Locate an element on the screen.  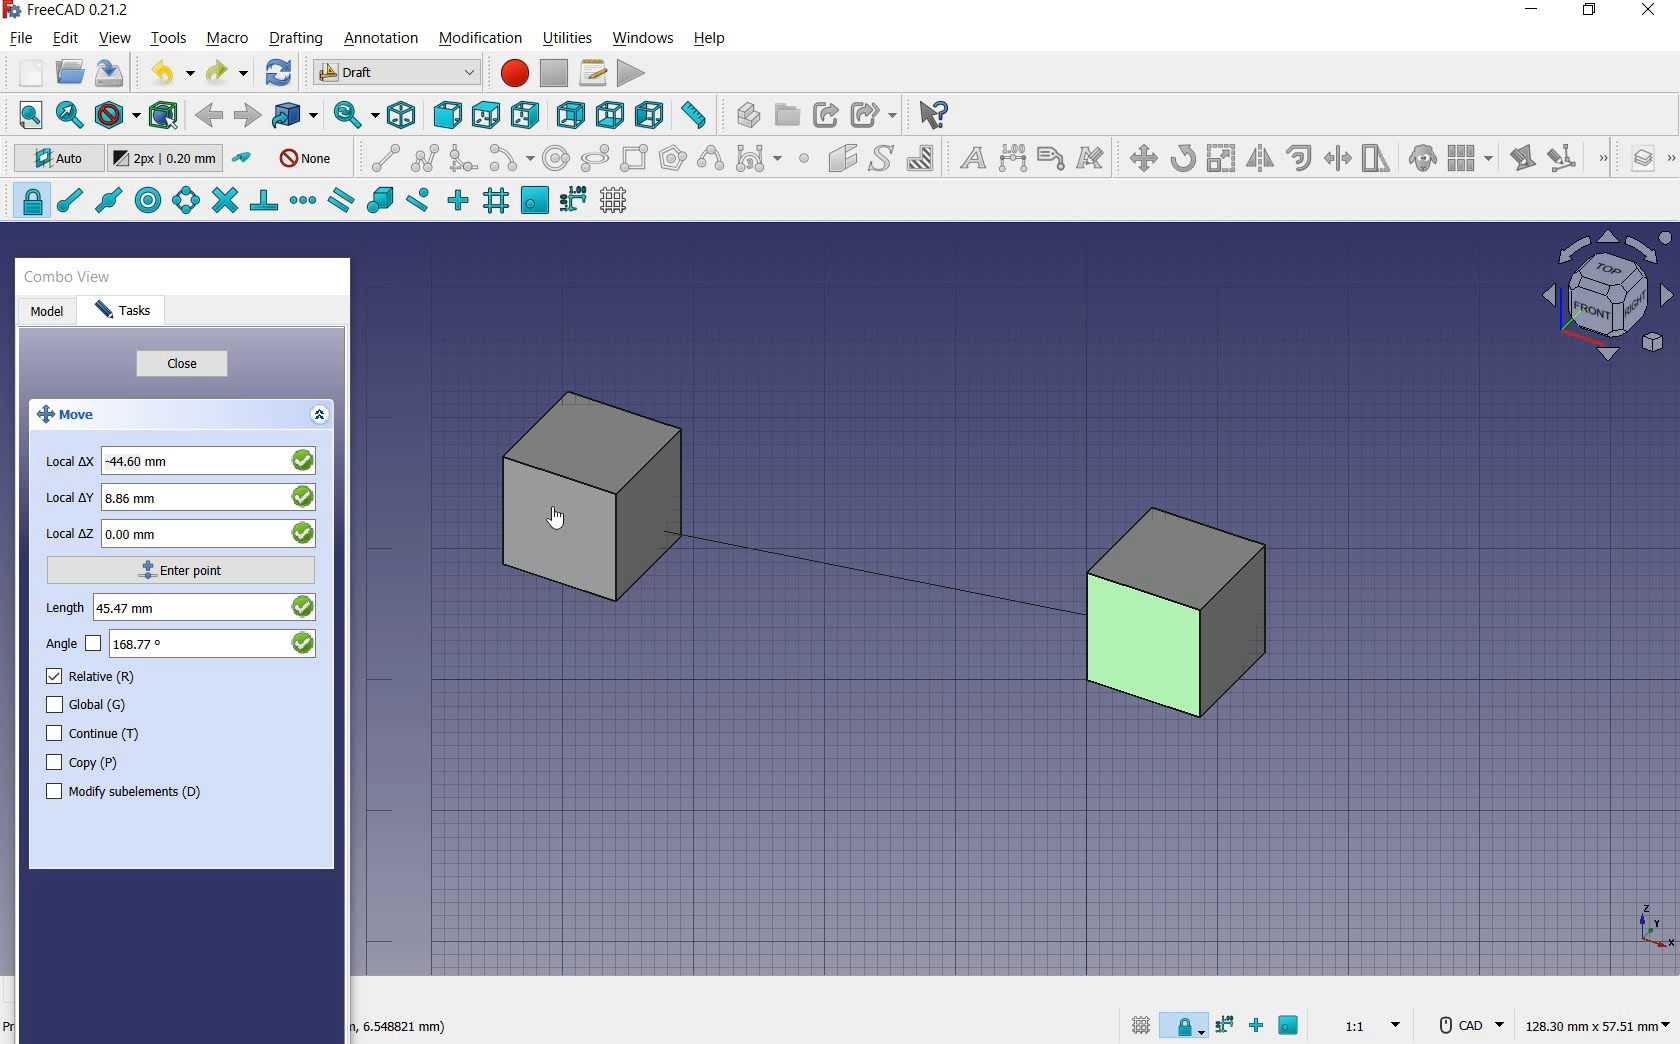
local y is located at coordinates (183, 496).